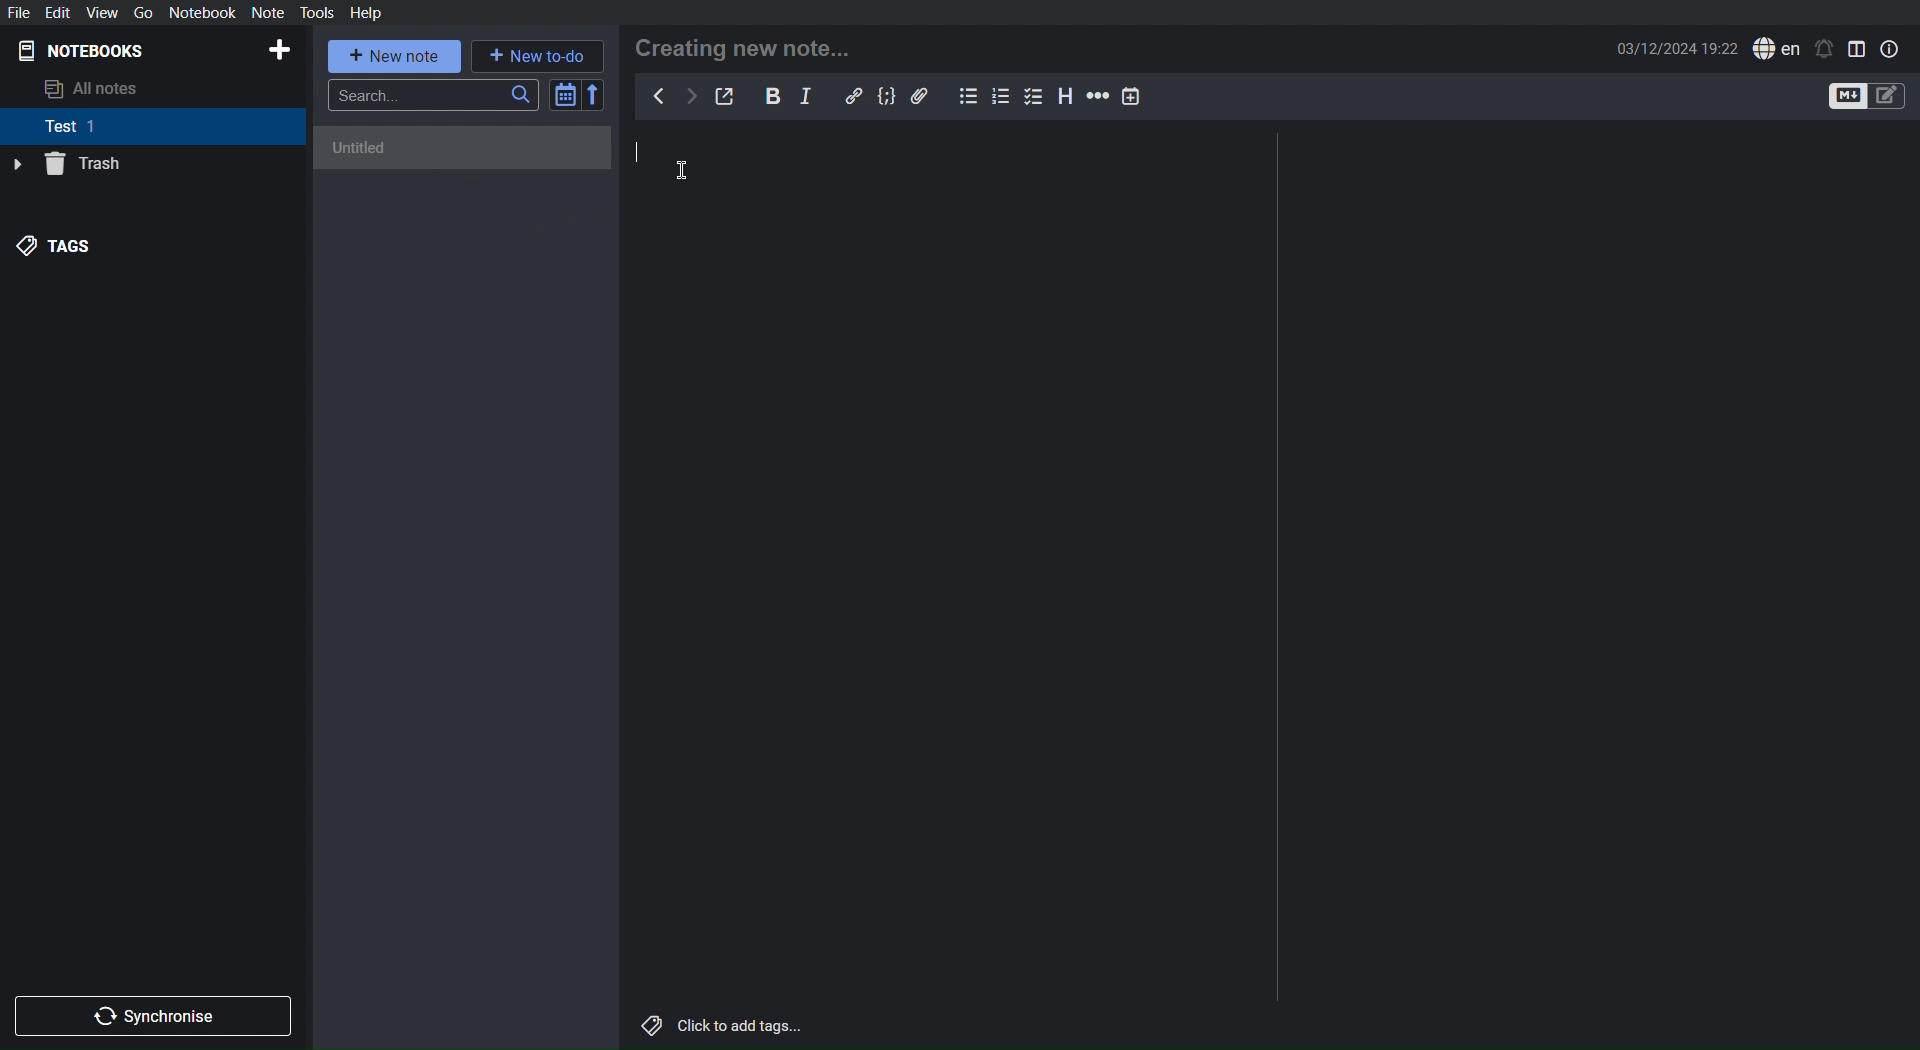  Describe the element at coordinates (919, 95) in the screenshot. I see `Attachment` at that location.